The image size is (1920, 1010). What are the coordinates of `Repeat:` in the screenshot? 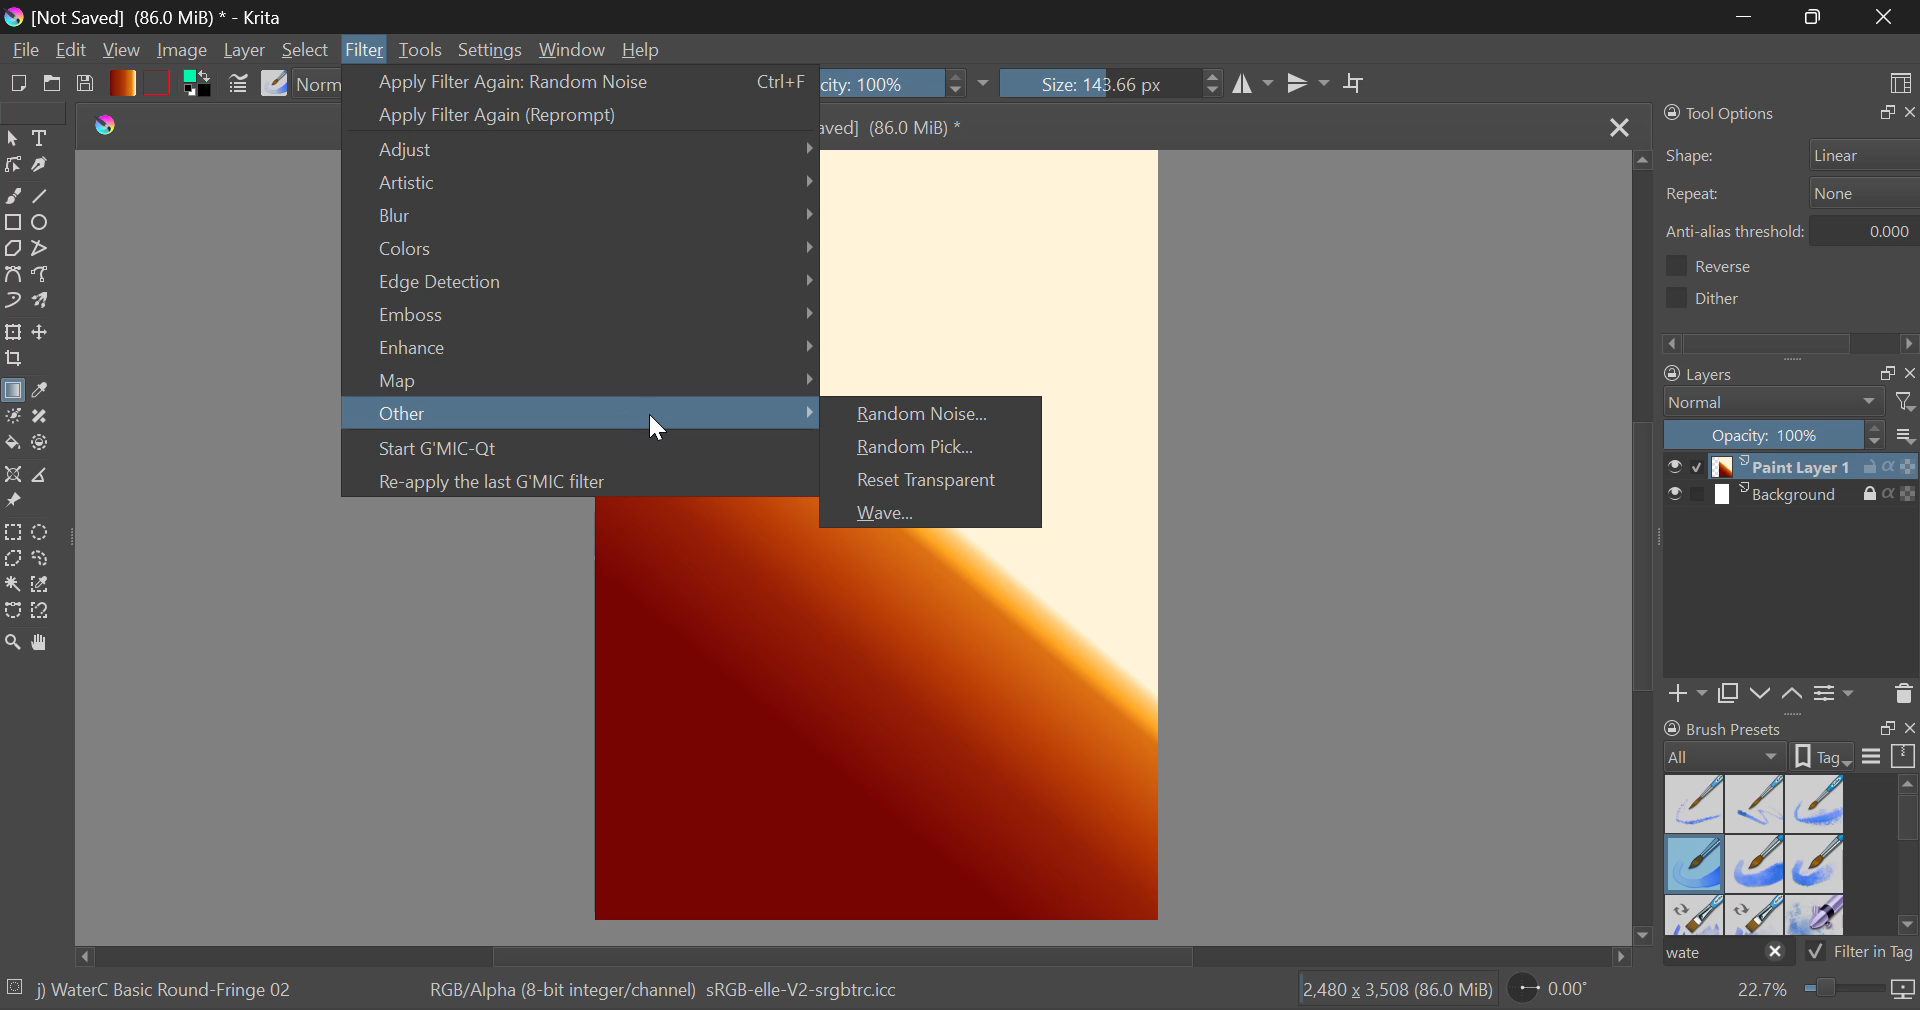 It's located at (1693, 196).